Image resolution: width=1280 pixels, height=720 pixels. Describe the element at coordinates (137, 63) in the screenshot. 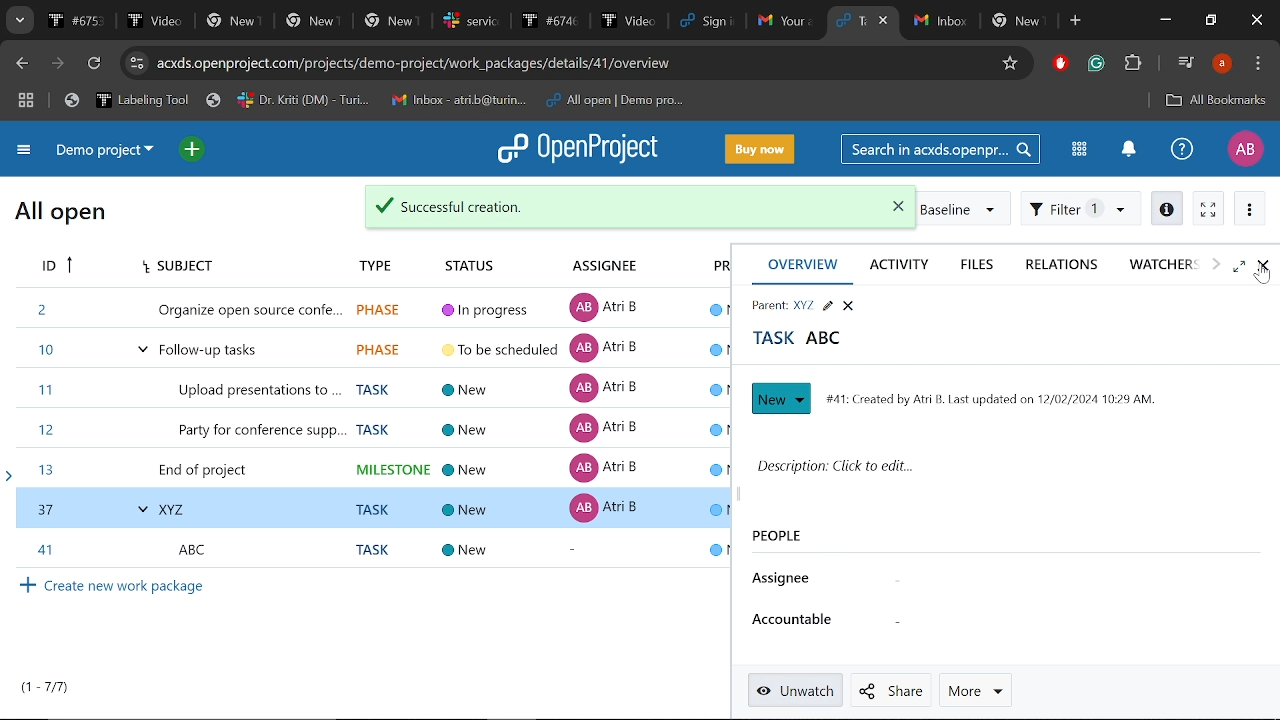

I see `Cite info` at that location.